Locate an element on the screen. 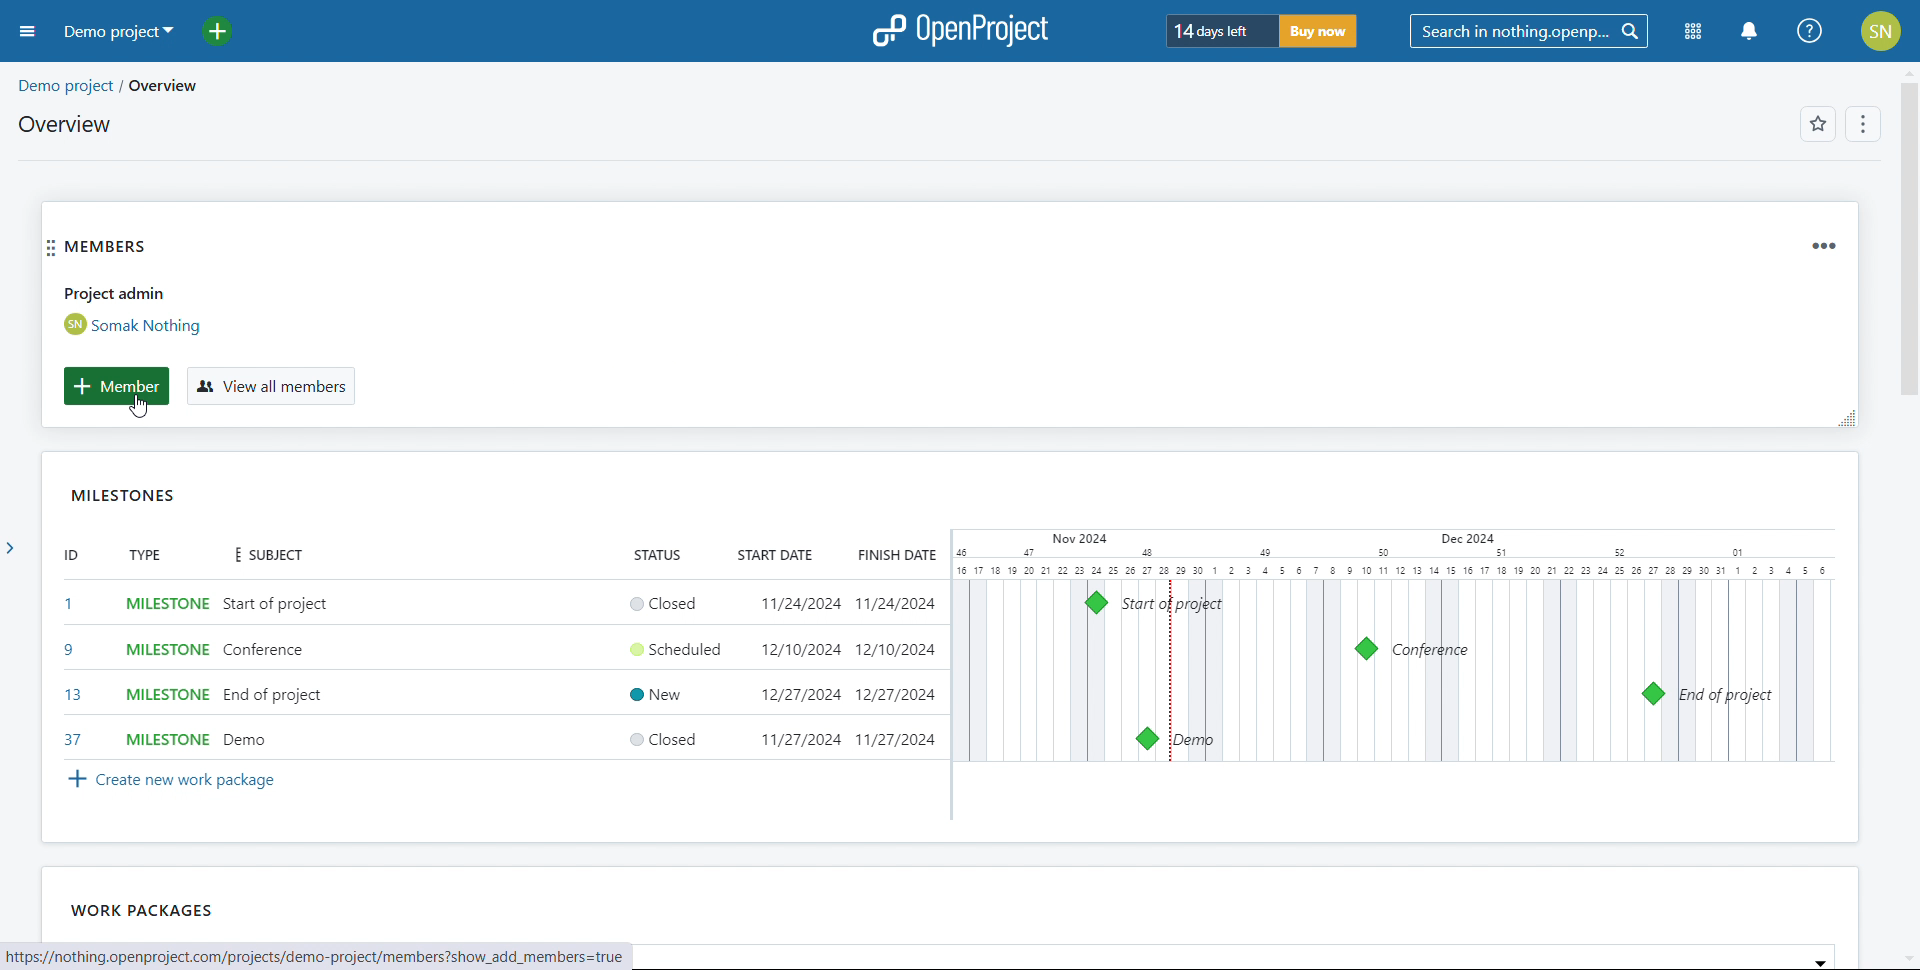 The height and width of the screenshot is (970, 1920). open sidebar menu is located at coordinates (27, 33).